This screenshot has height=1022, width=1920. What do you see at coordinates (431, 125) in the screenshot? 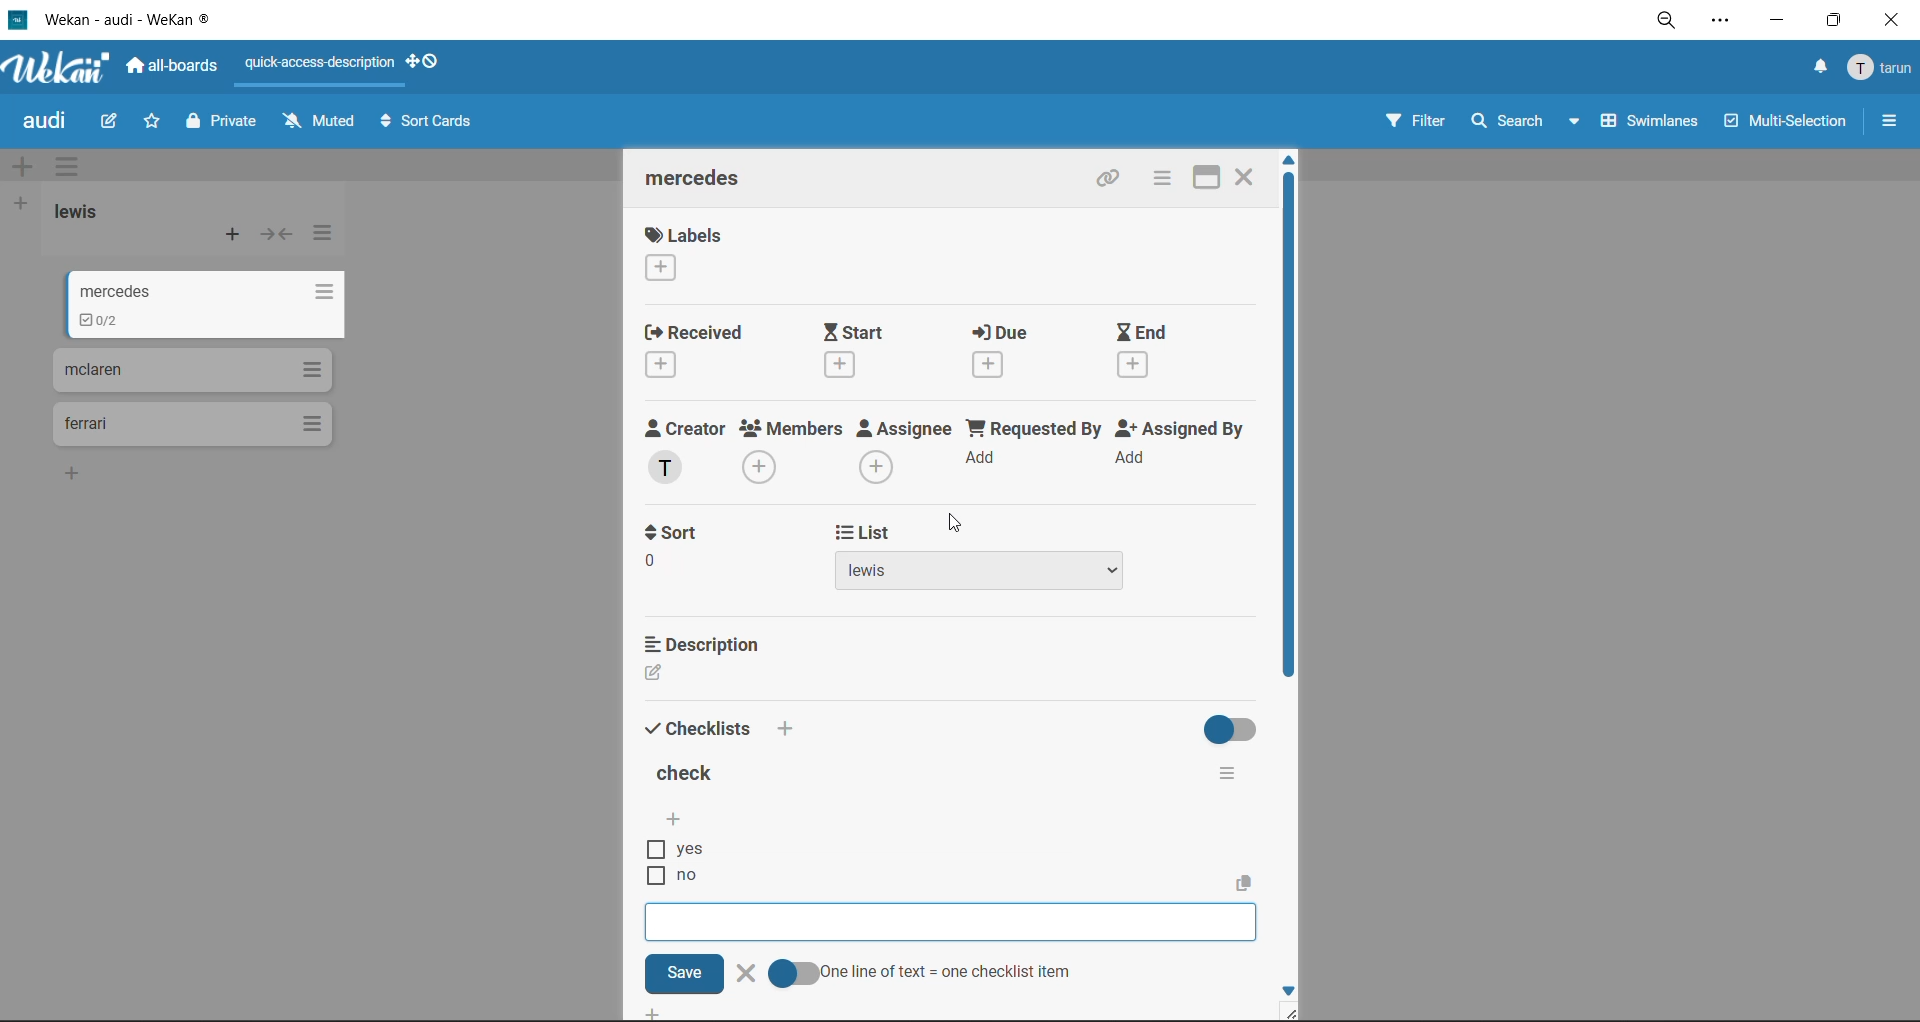
I see `sort cards` at bounding box center [431, 125].